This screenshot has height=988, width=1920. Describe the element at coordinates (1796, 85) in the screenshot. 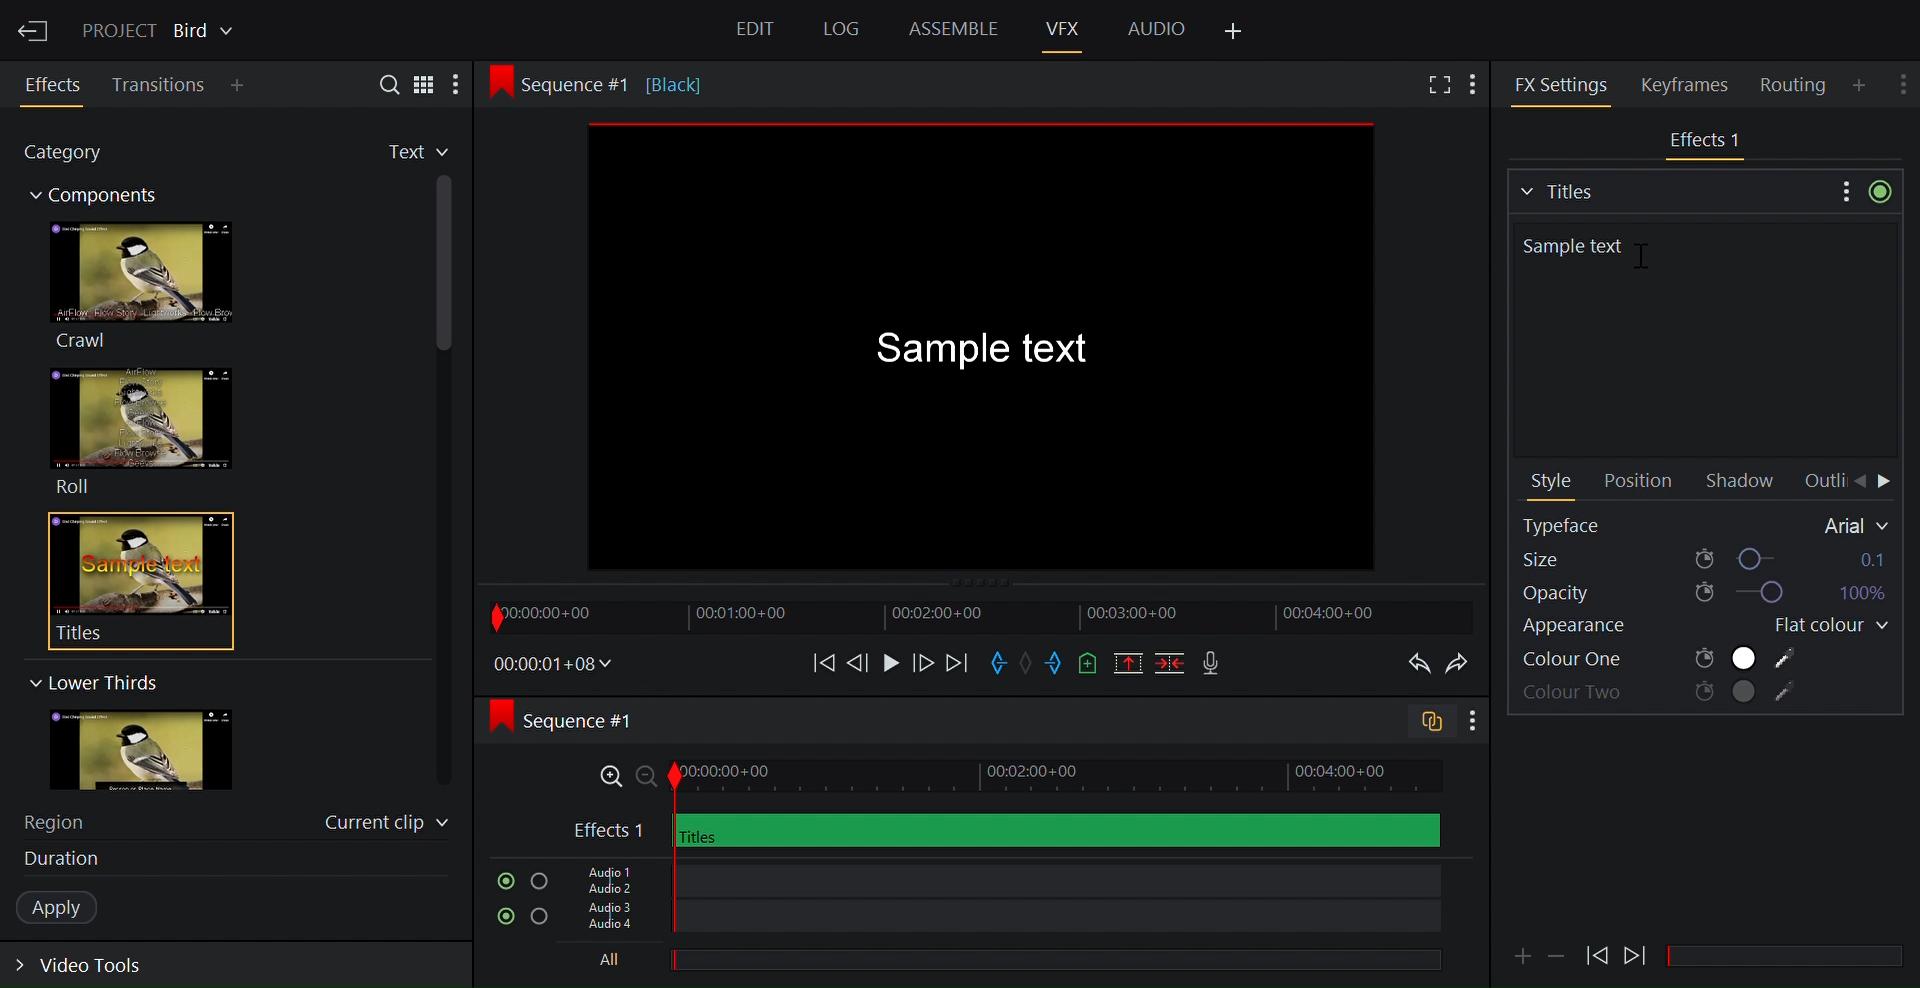

I see `Routing` at that location.